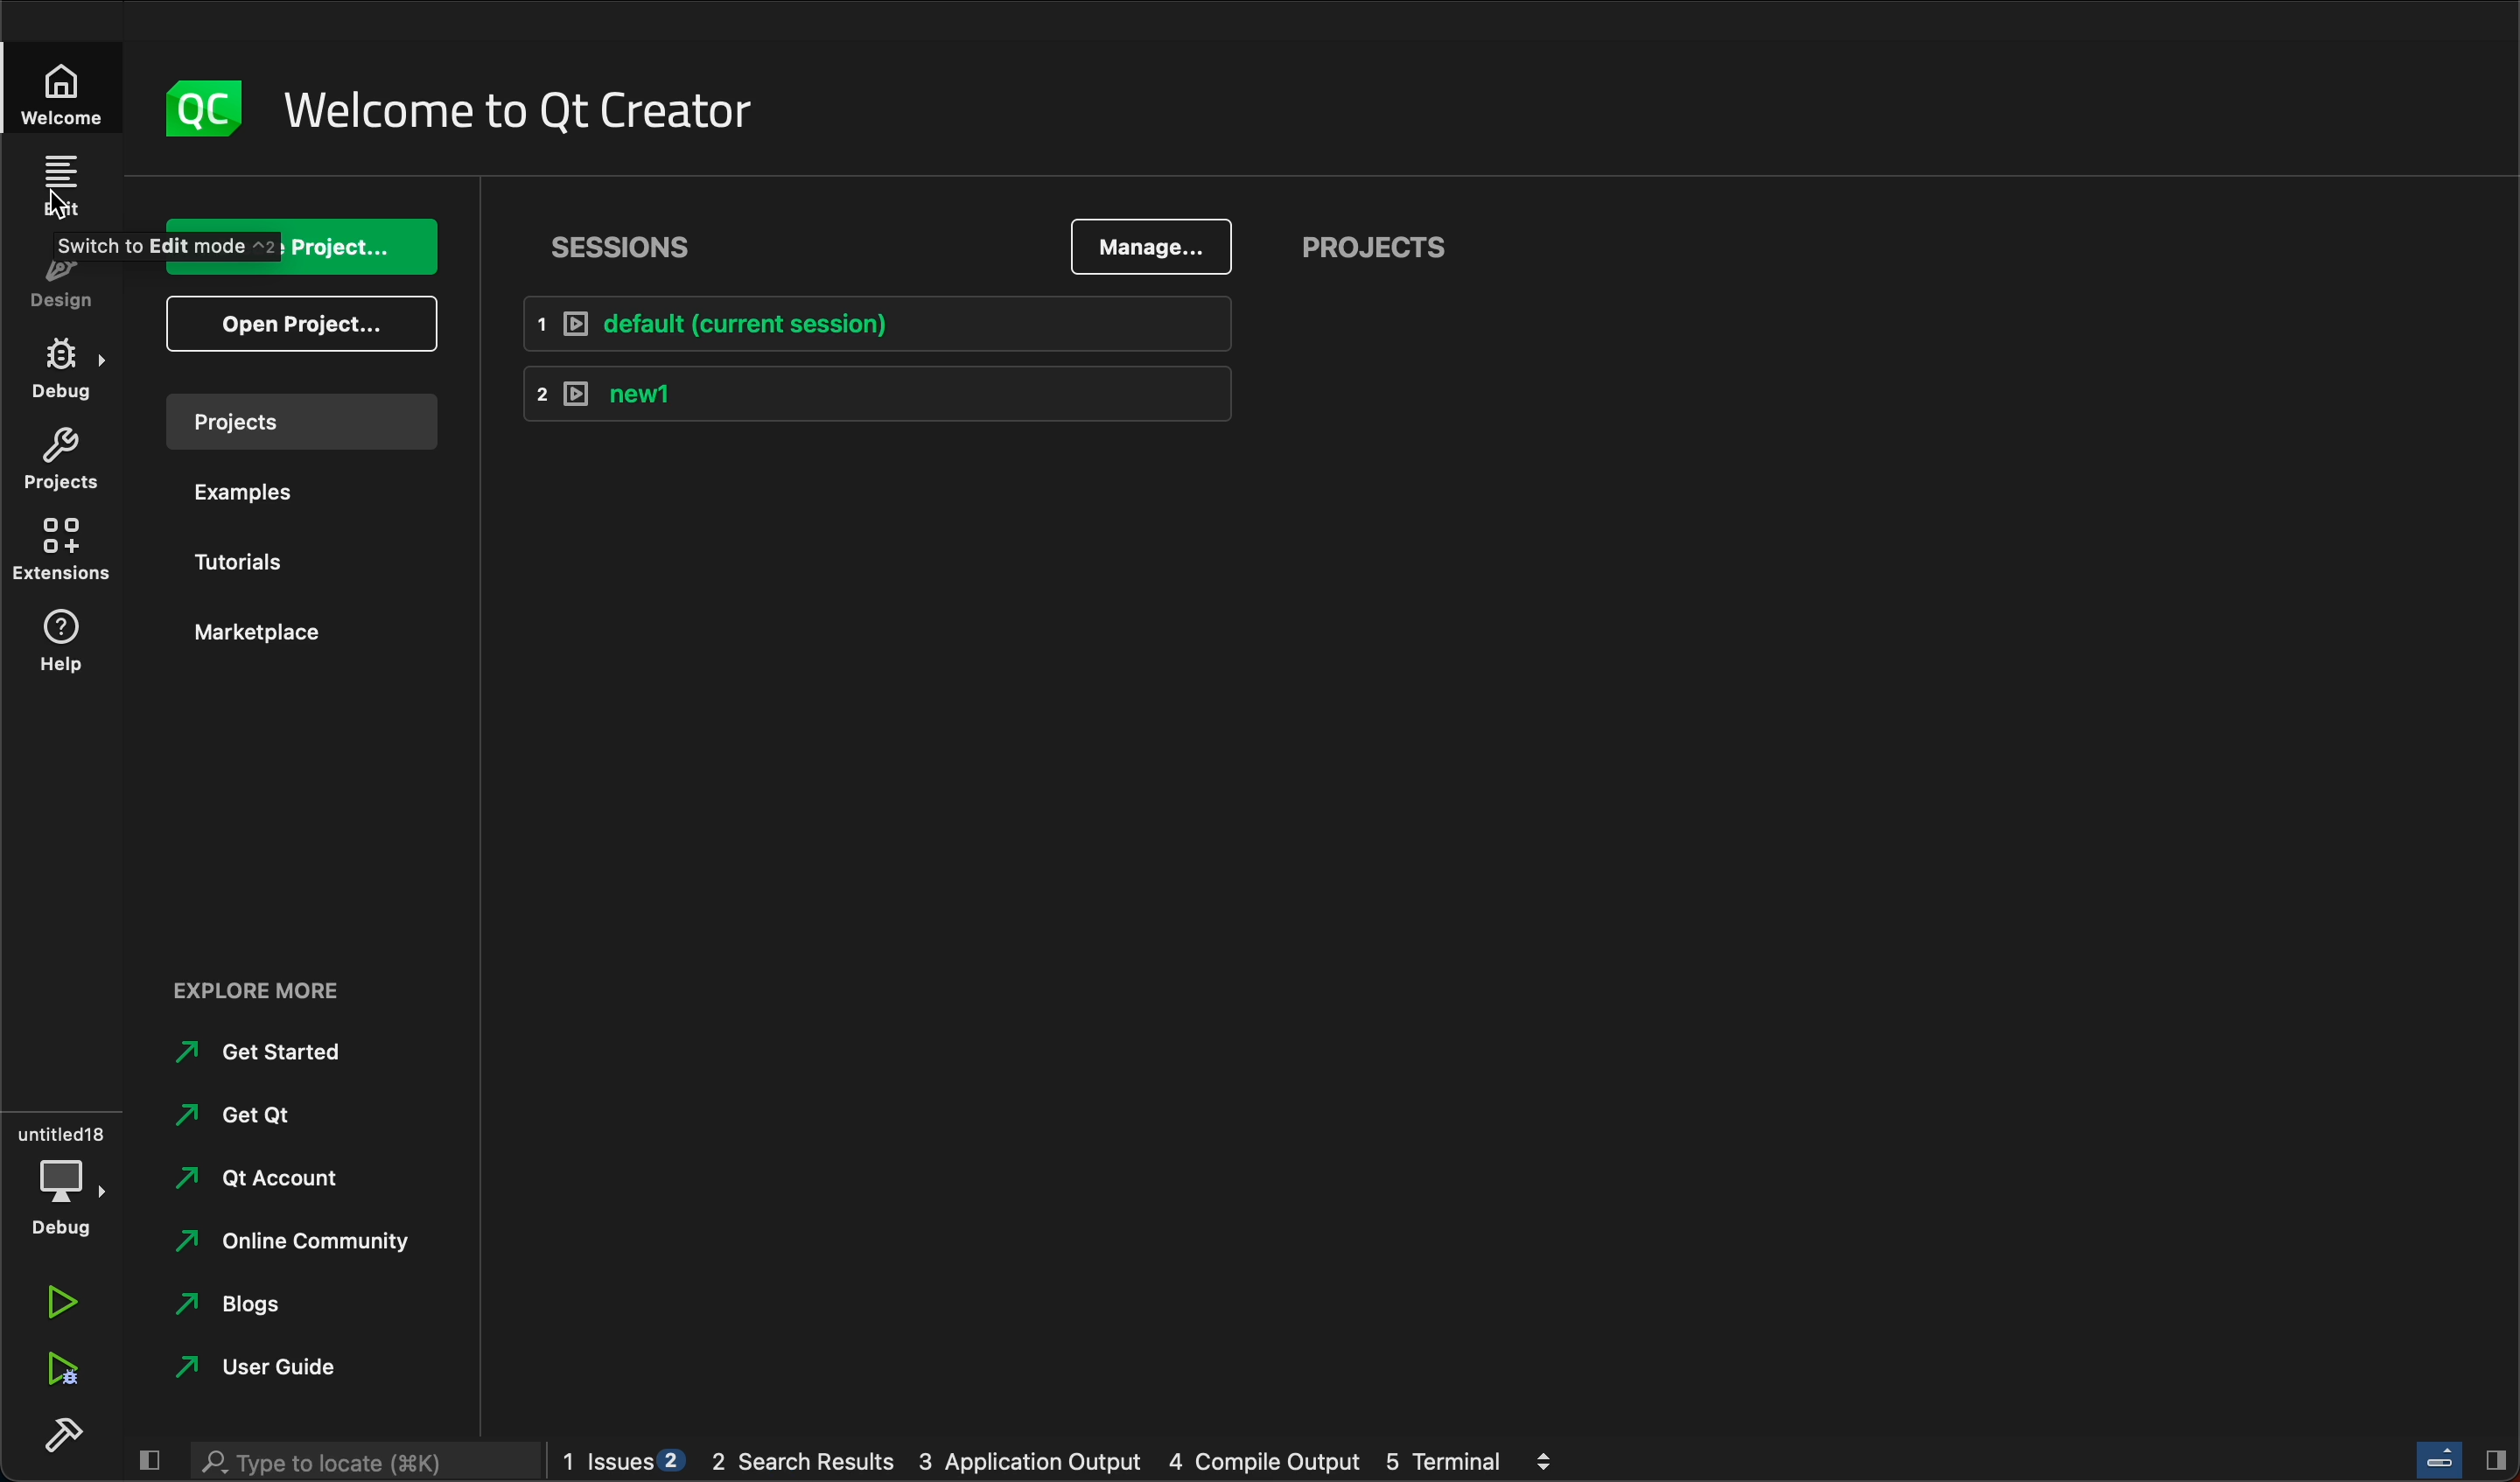 Image resolution: width=2520 pixels, height=1482 pixels. Describe the element at coordinates (64, 184) in the screenshot. I see `ediT` at that location.